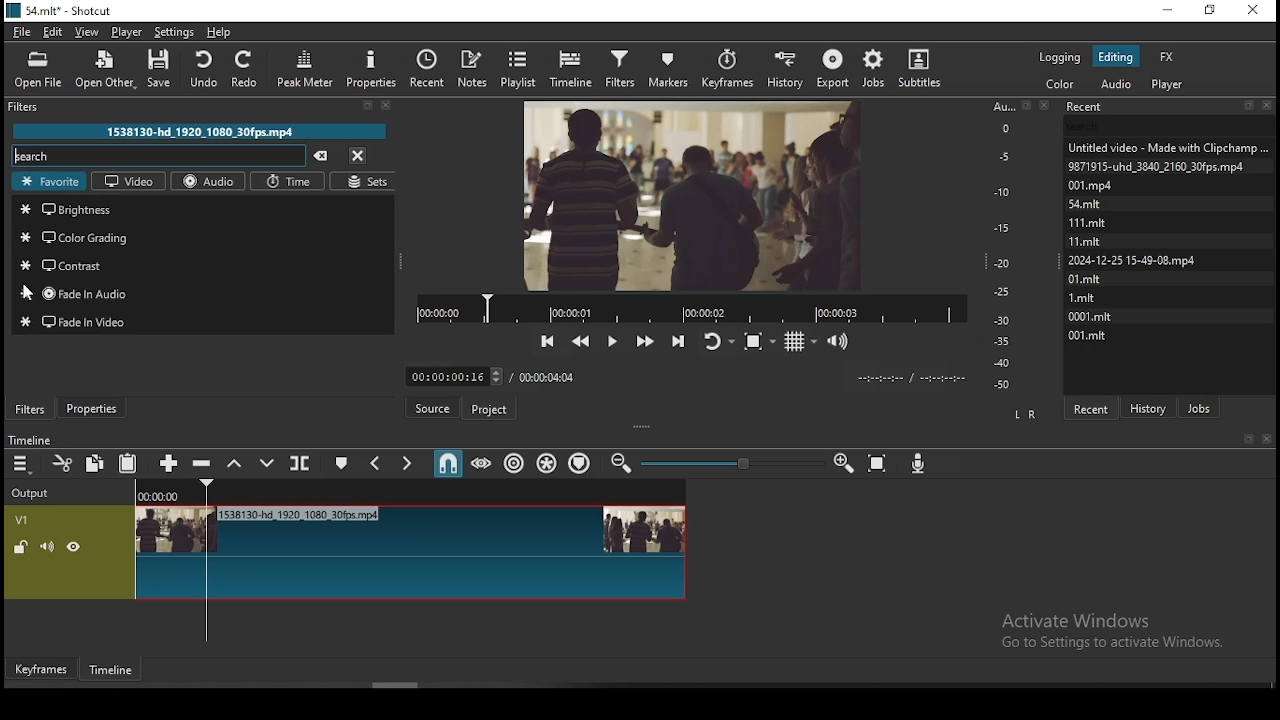  What do you see at coordinates (1090, 241) in the screenshot?
I see `11.mit` at bounding box center [1090, 241].